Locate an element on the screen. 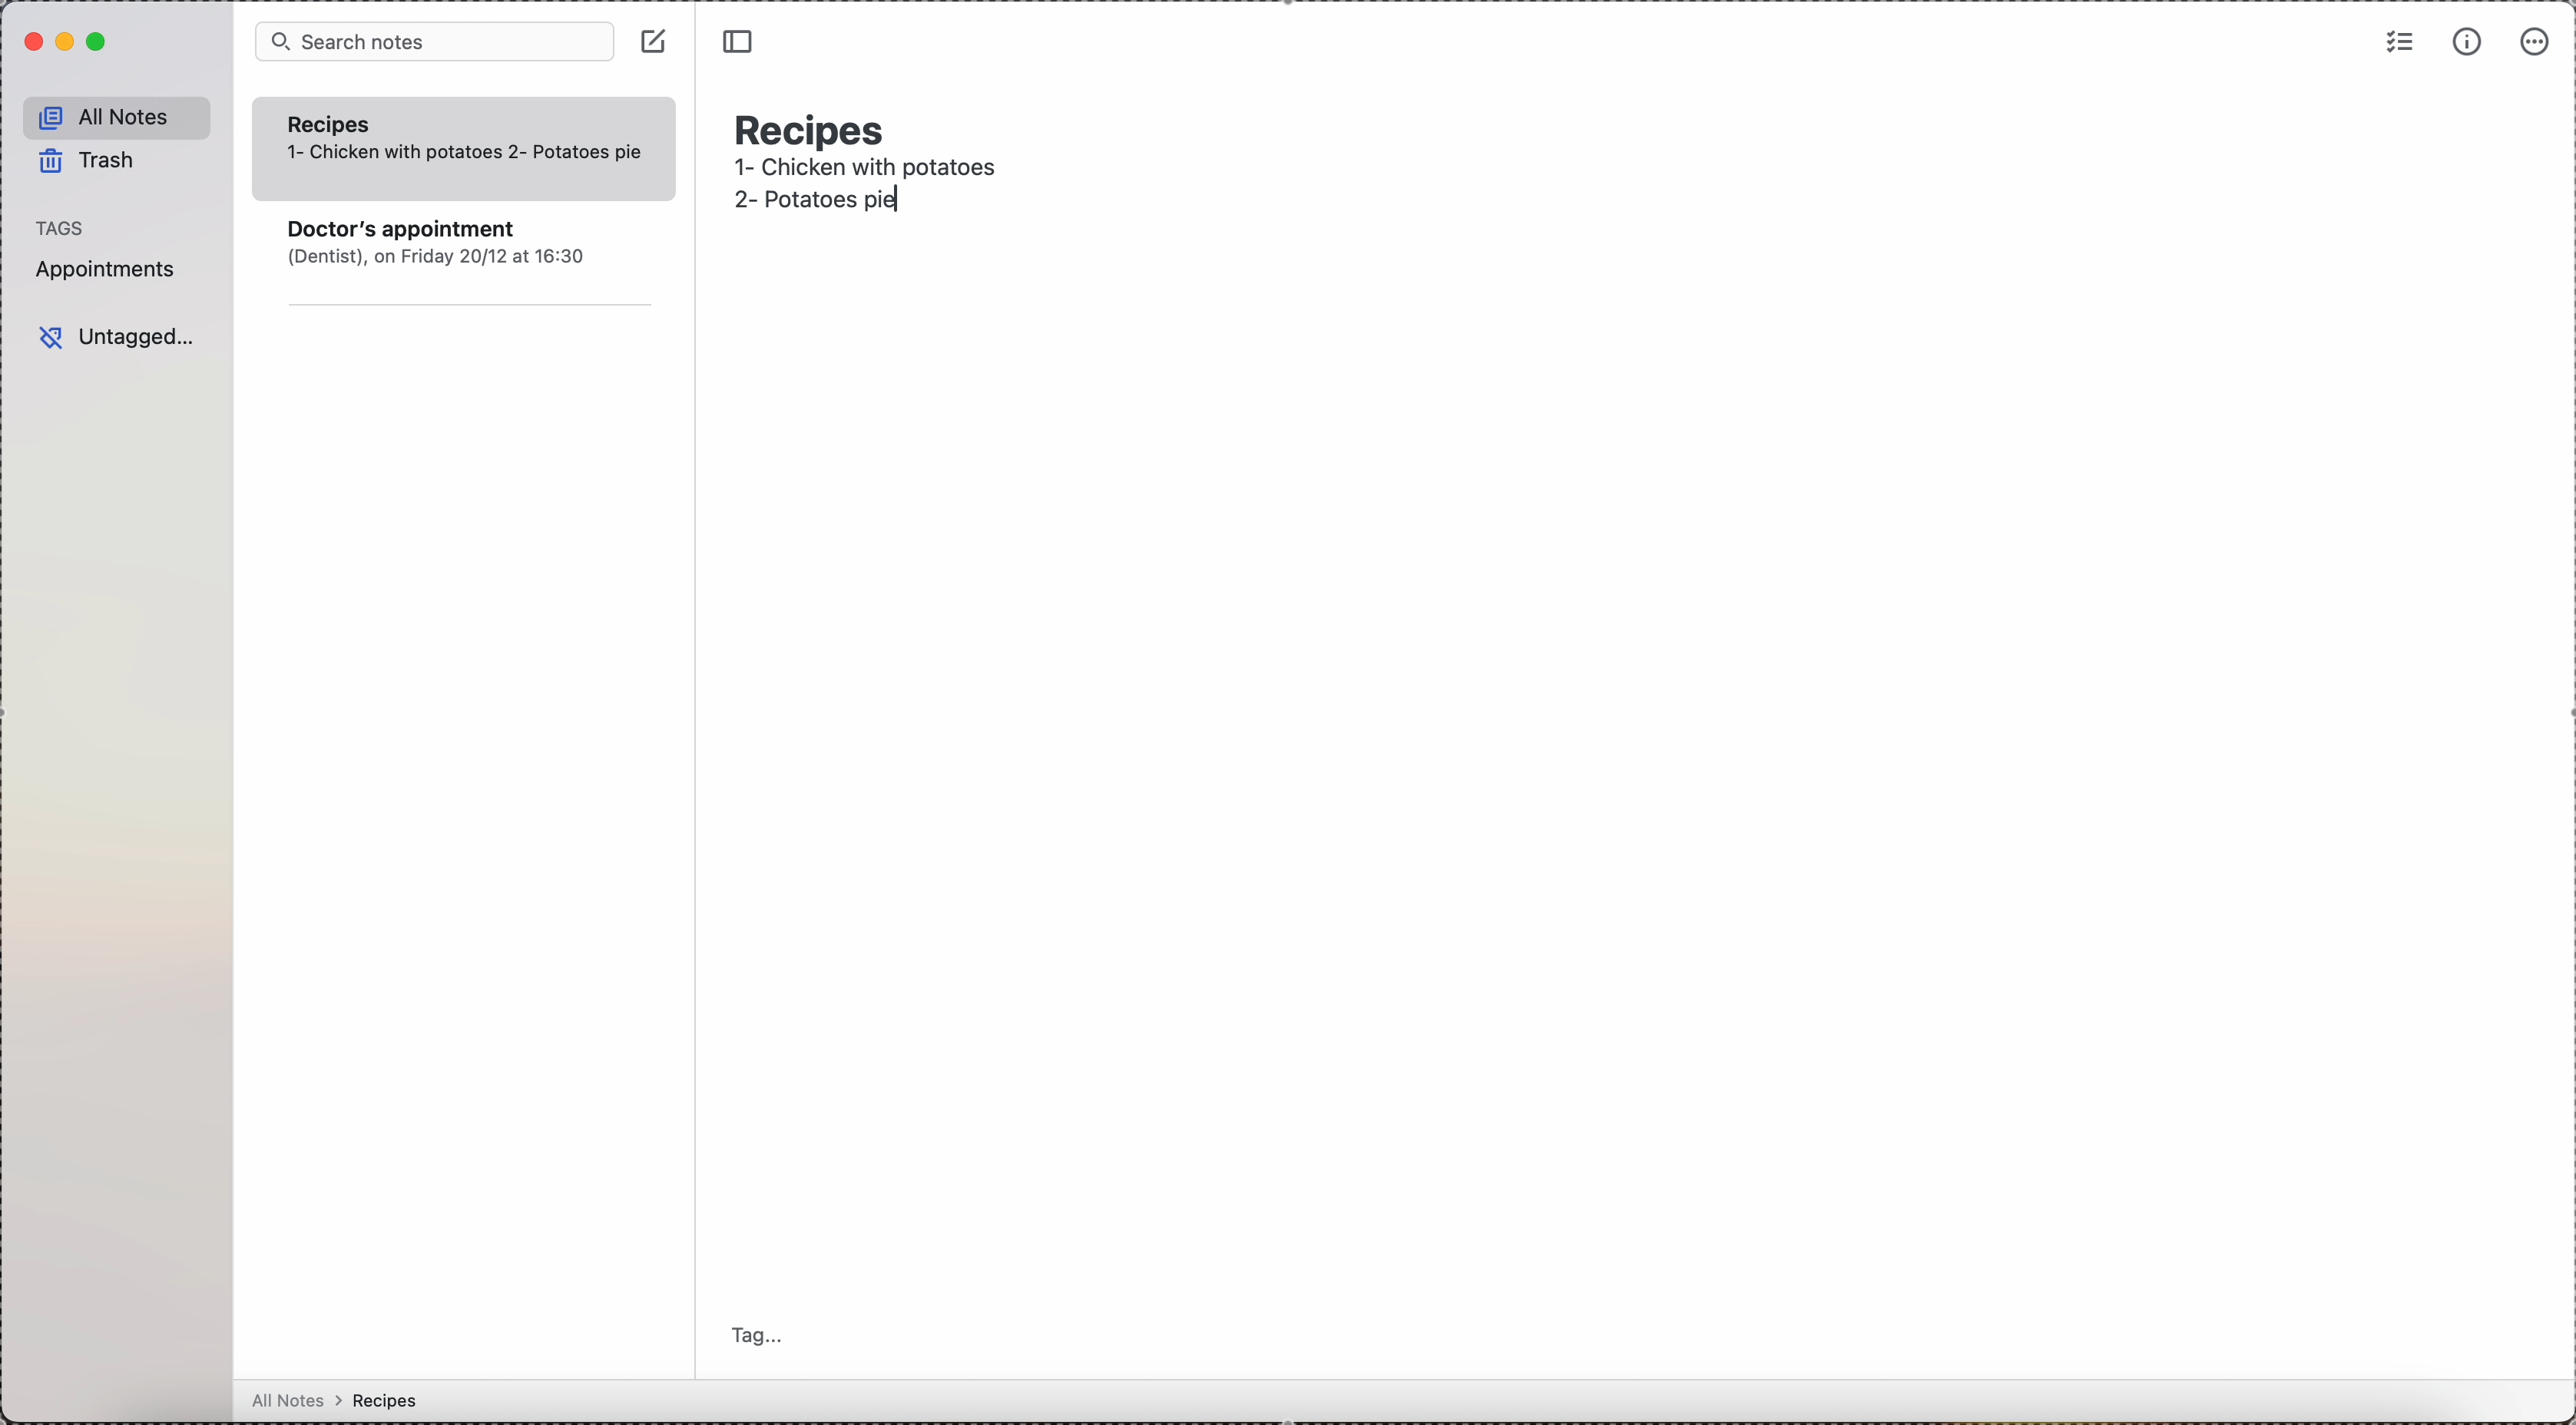 The height and width of the screenshot is (1425, 2576). 1- Chicken with potatoes is located at coordinates (875, 167).